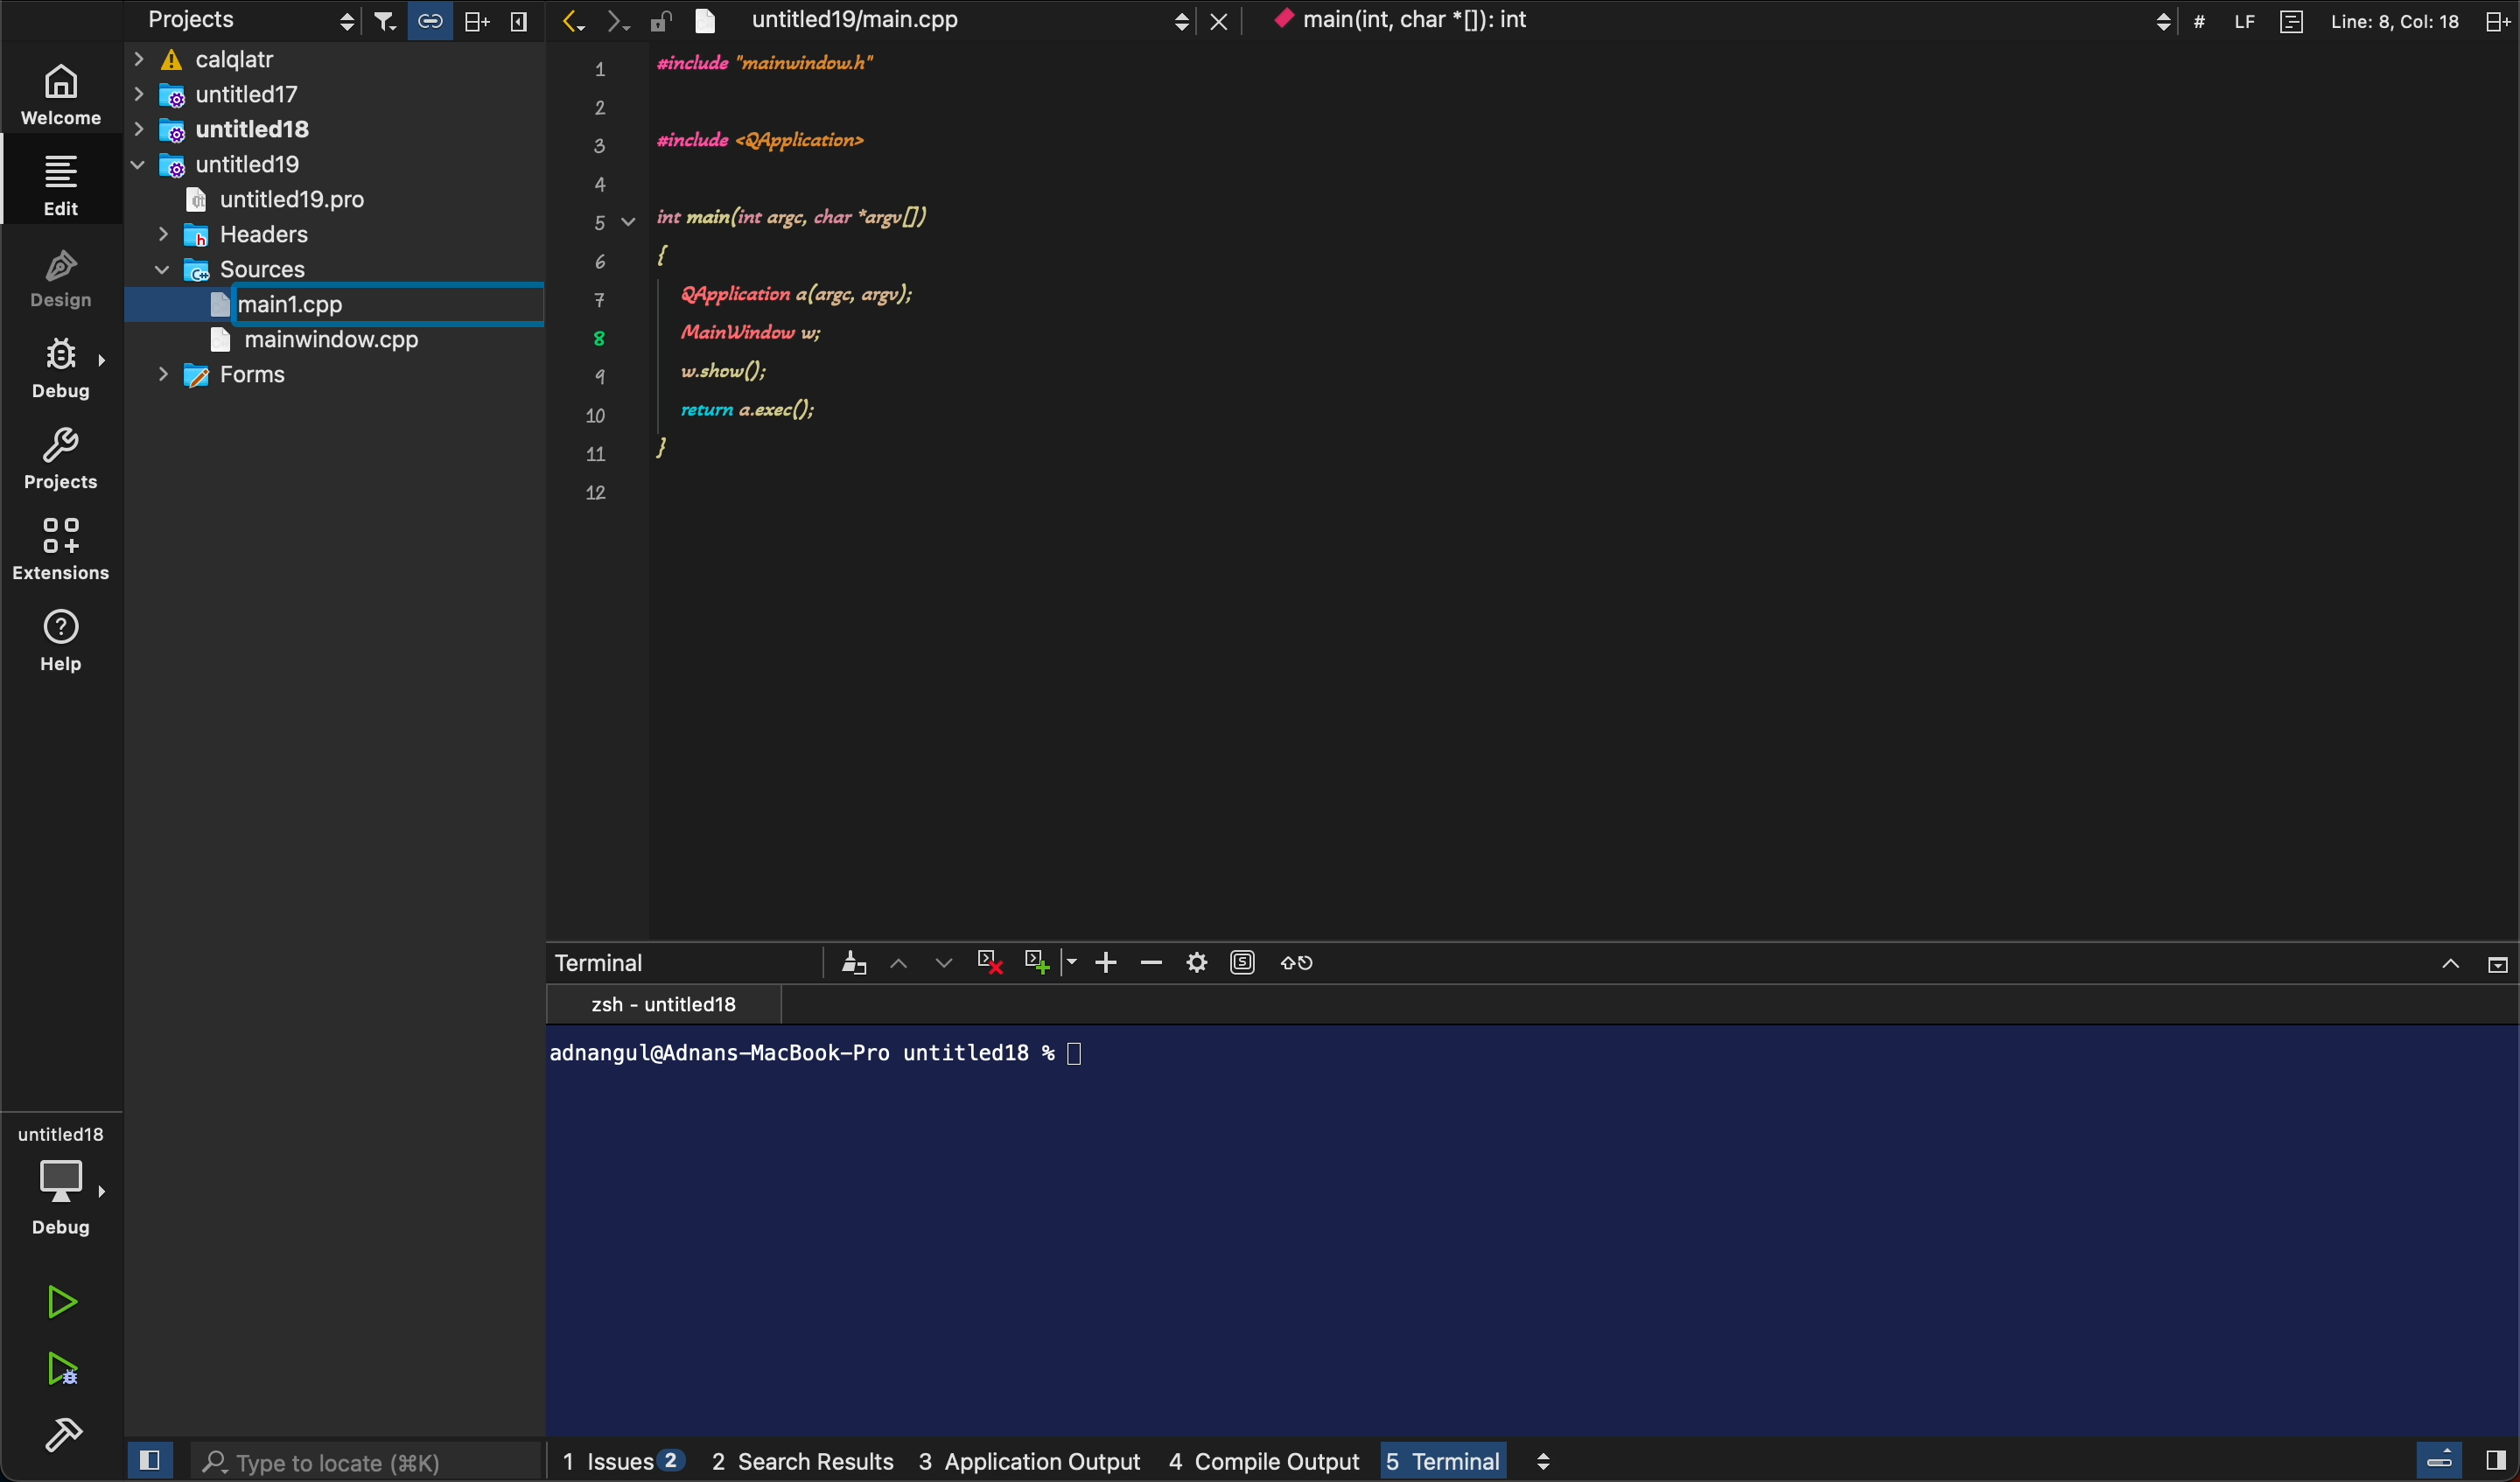 This screenshot has height=1482, width=2520. What do you see at coordinates (73, 463) in the screenshot?
I see `project` at bounding box center [73, 463].